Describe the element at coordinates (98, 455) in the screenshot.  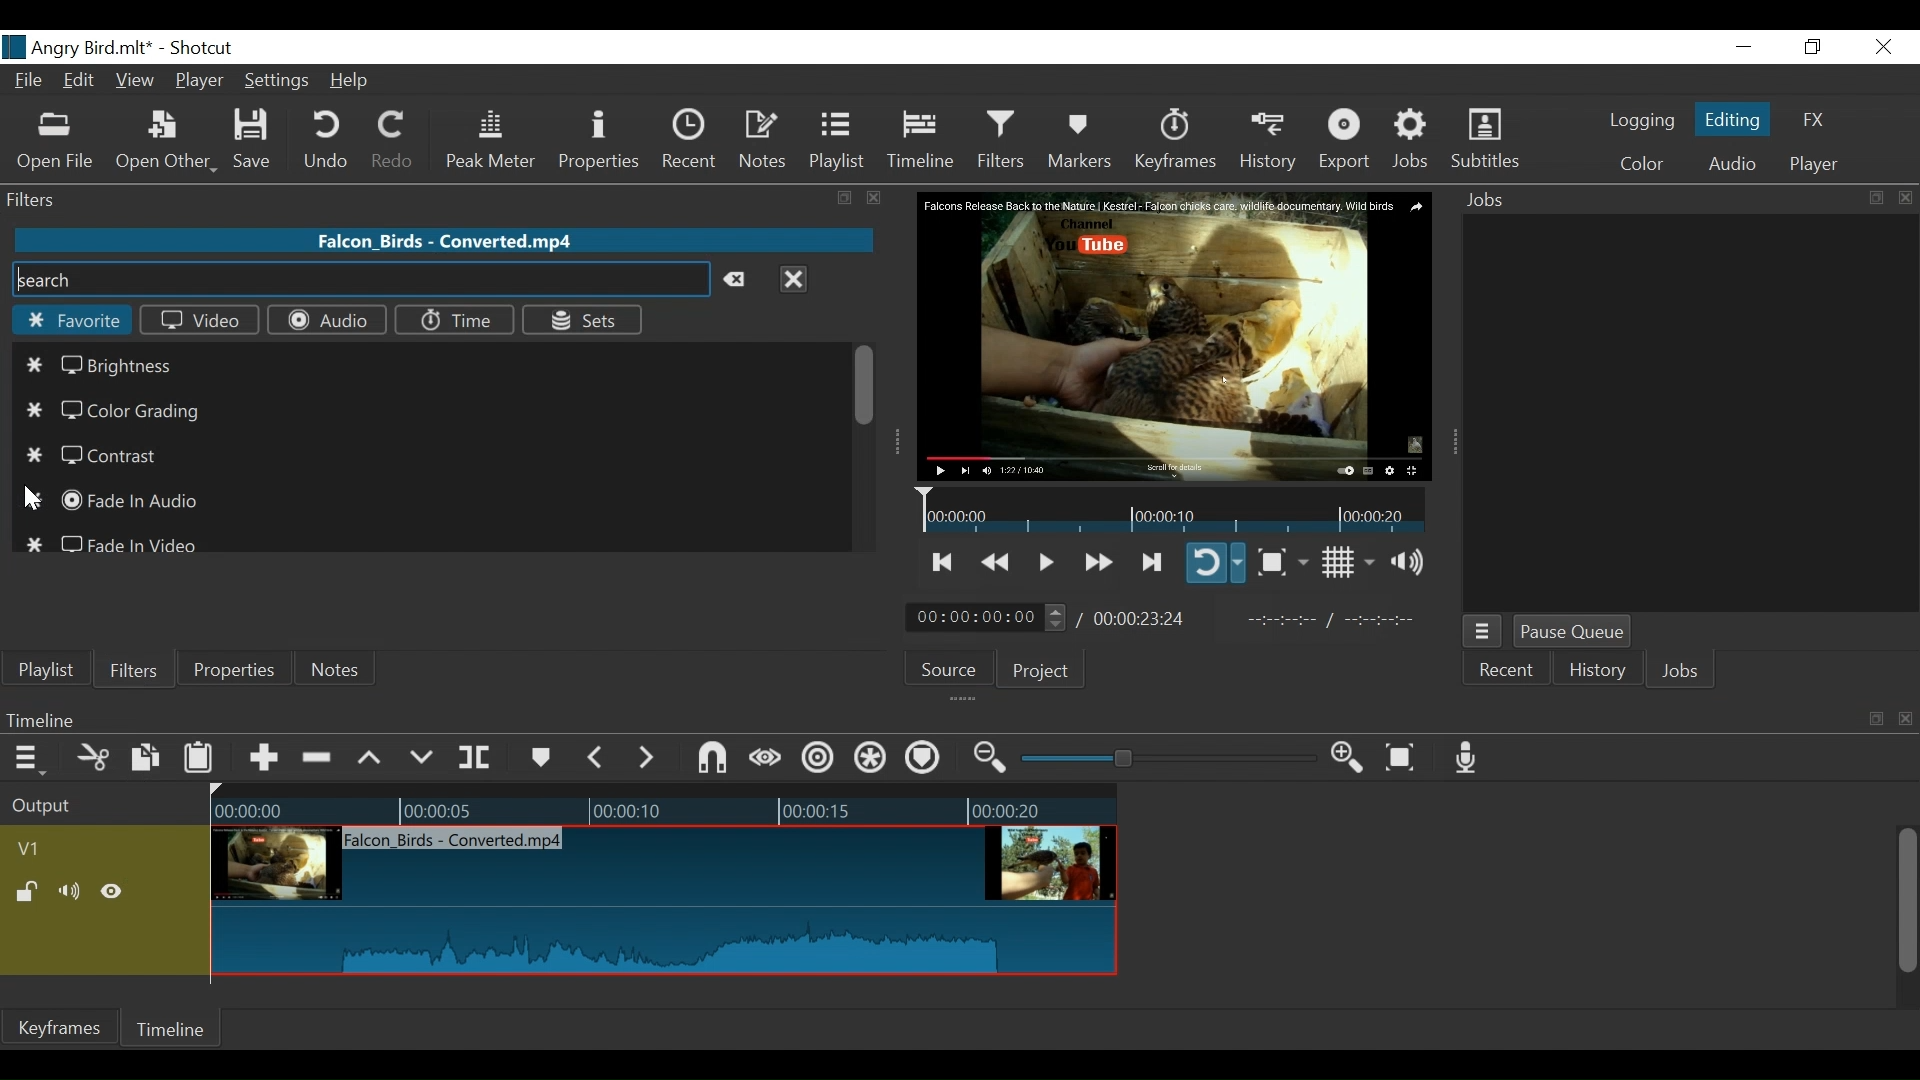
I see `Contrast` at that location.